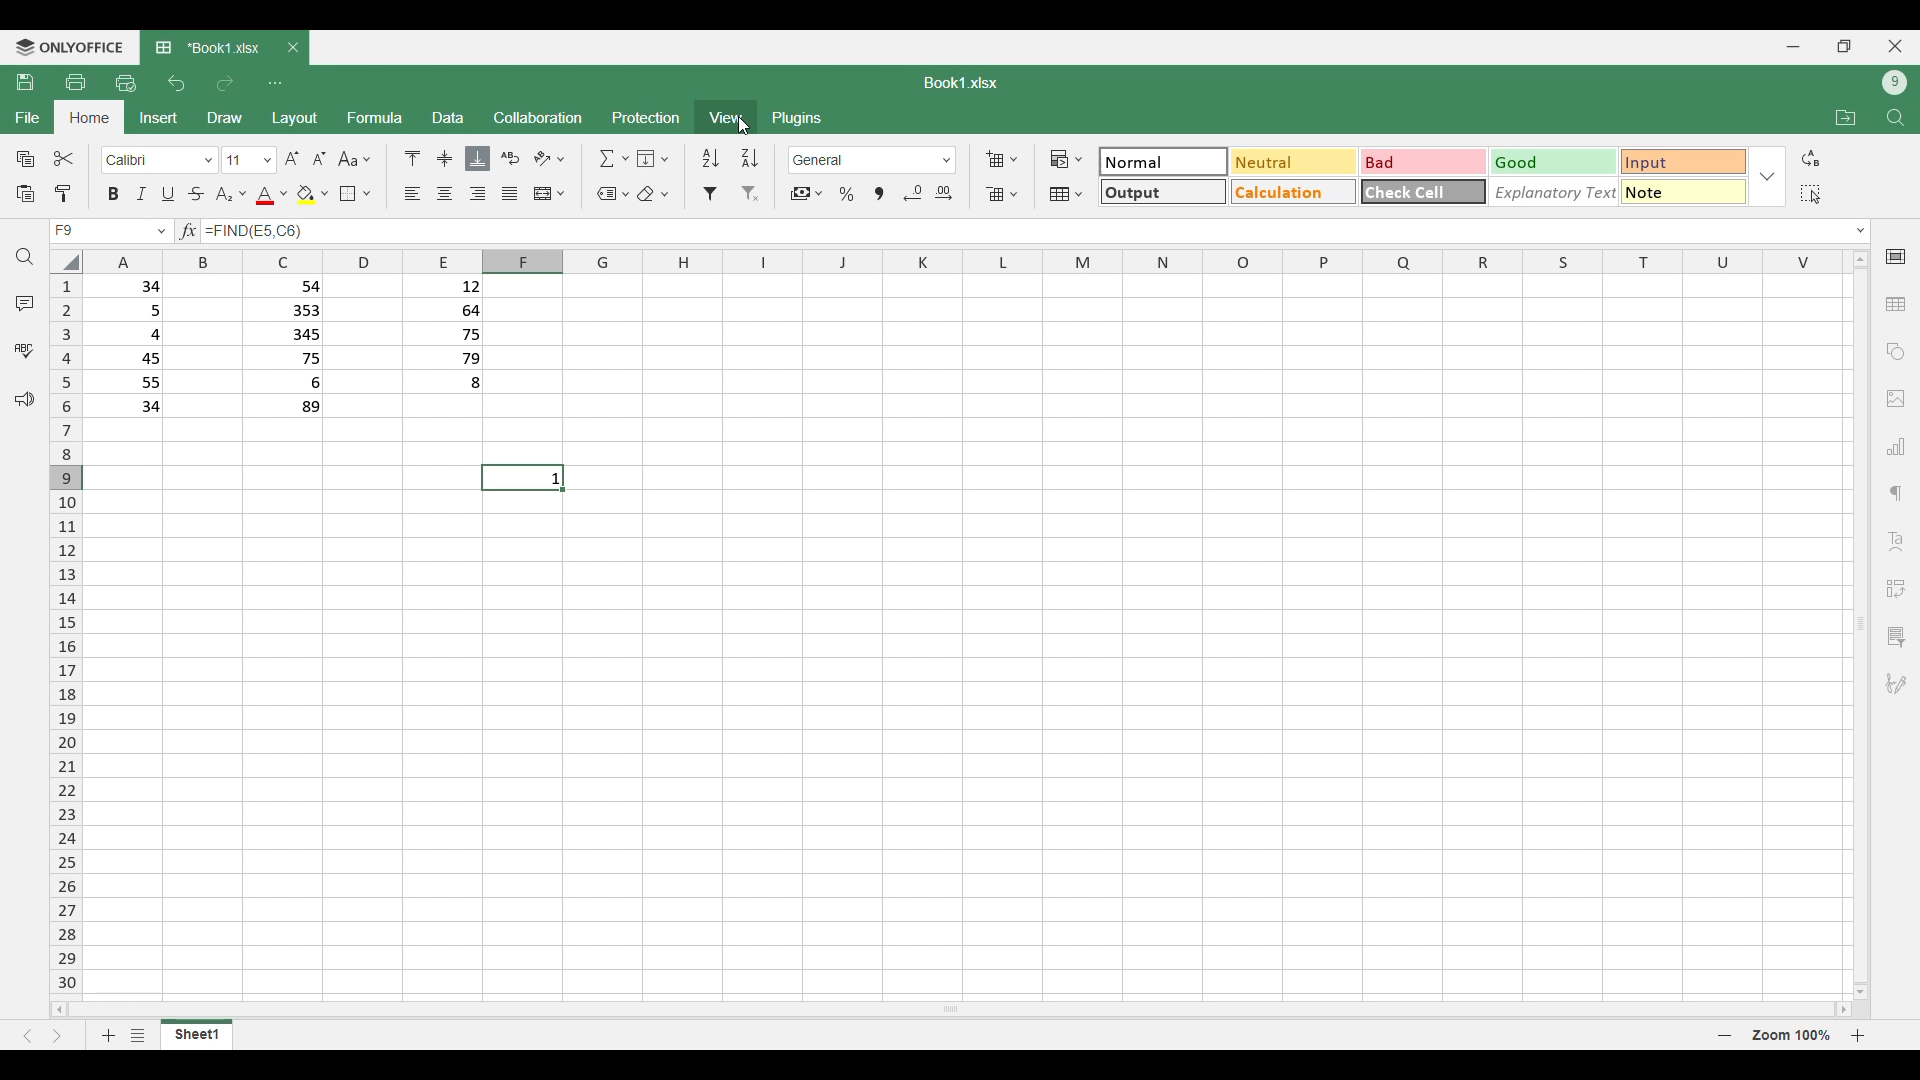 The width and height of the screenshot is (1920, 1080). What do you see at coordinates (612, 195) in the screenshot?
I see `Named ranges` at bounding box center [612, 195].